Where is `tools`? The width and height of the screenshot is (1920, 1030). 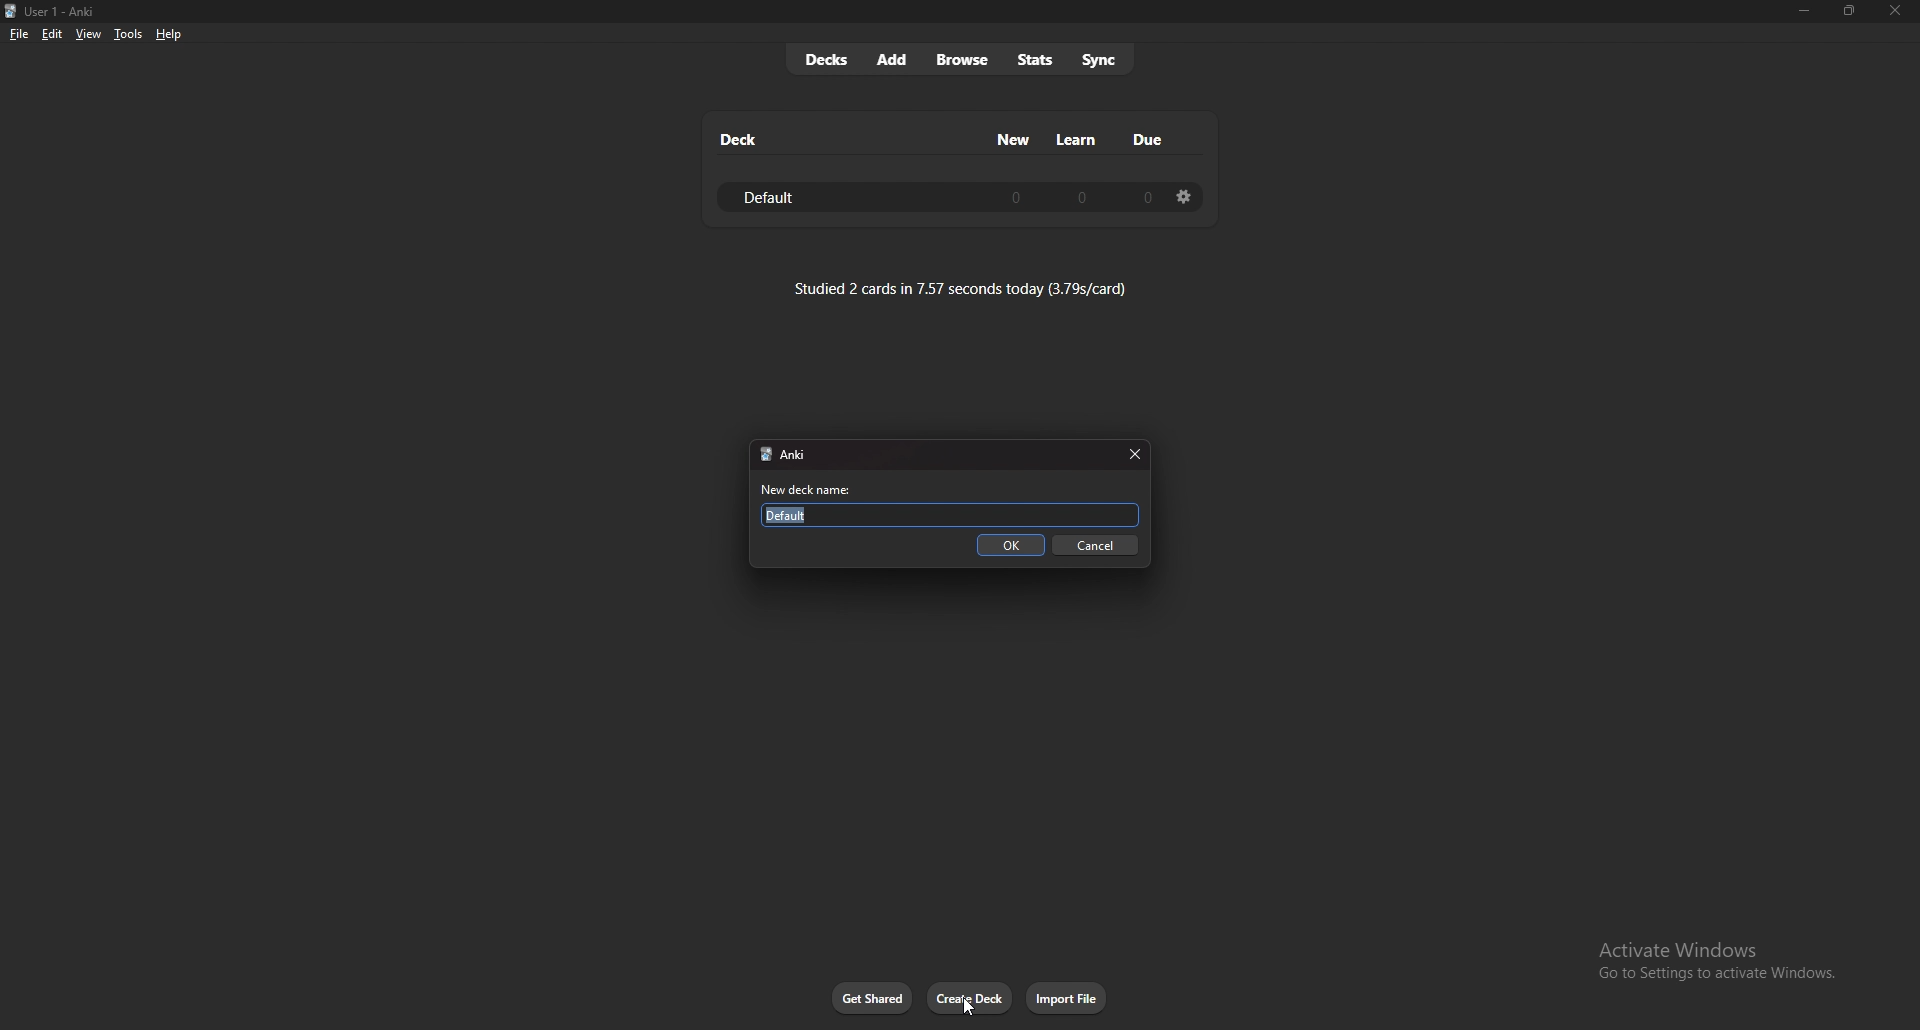 tools is located at coordinates (128, 34).